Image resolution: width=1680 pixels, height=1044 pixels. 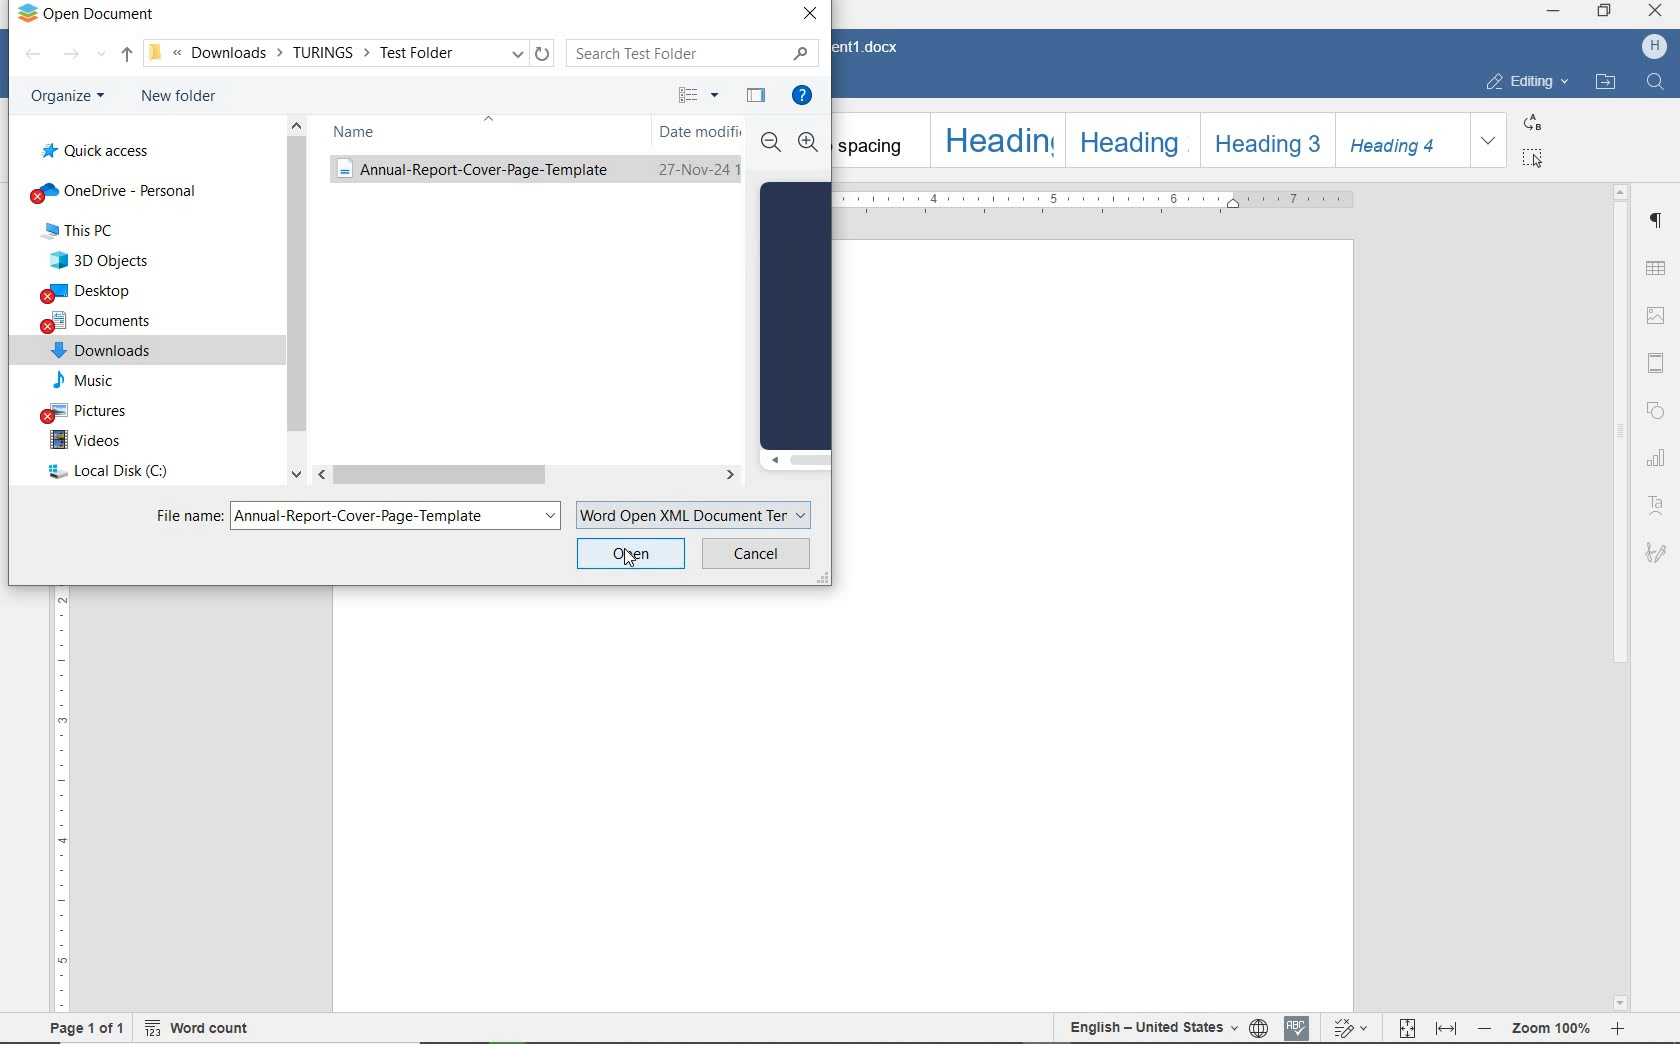 I want to click on organize, so click(x=66, y=97).